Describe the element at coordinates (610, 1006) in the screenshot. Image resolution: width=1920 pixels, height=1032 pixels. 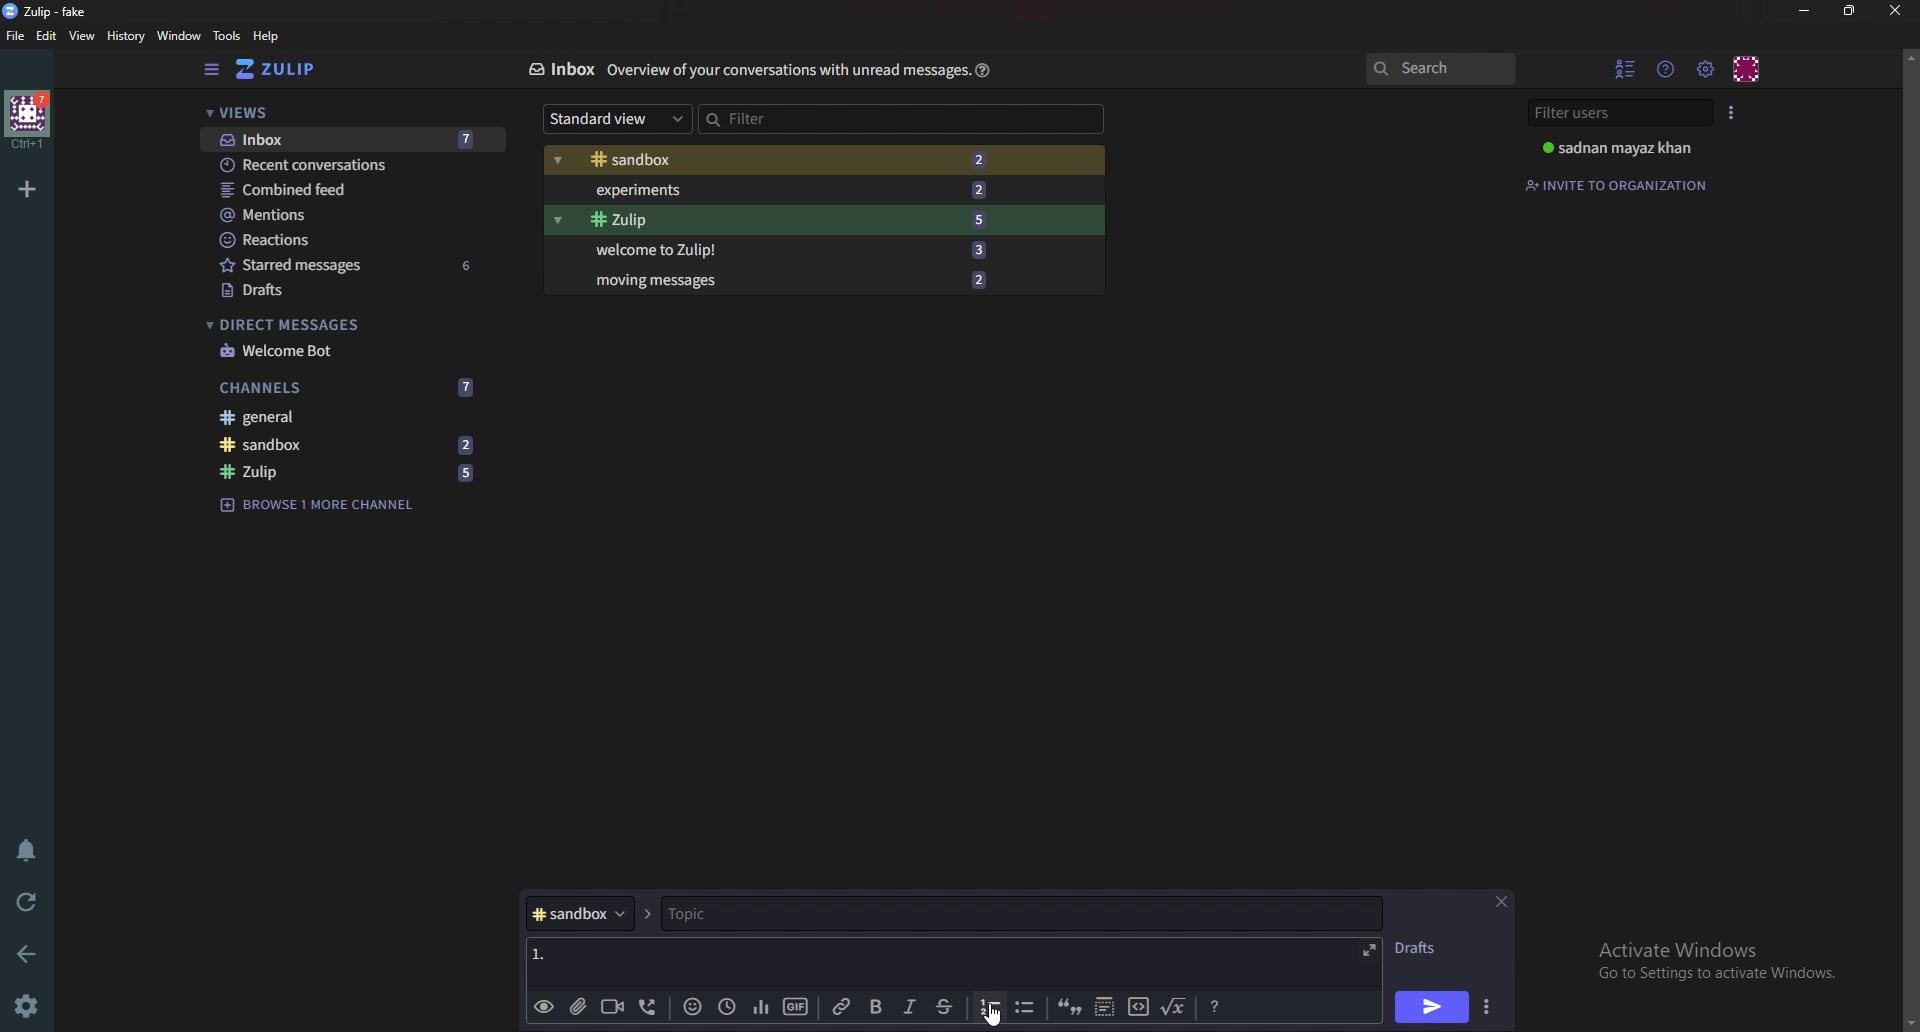
I see `Video call` at that location.